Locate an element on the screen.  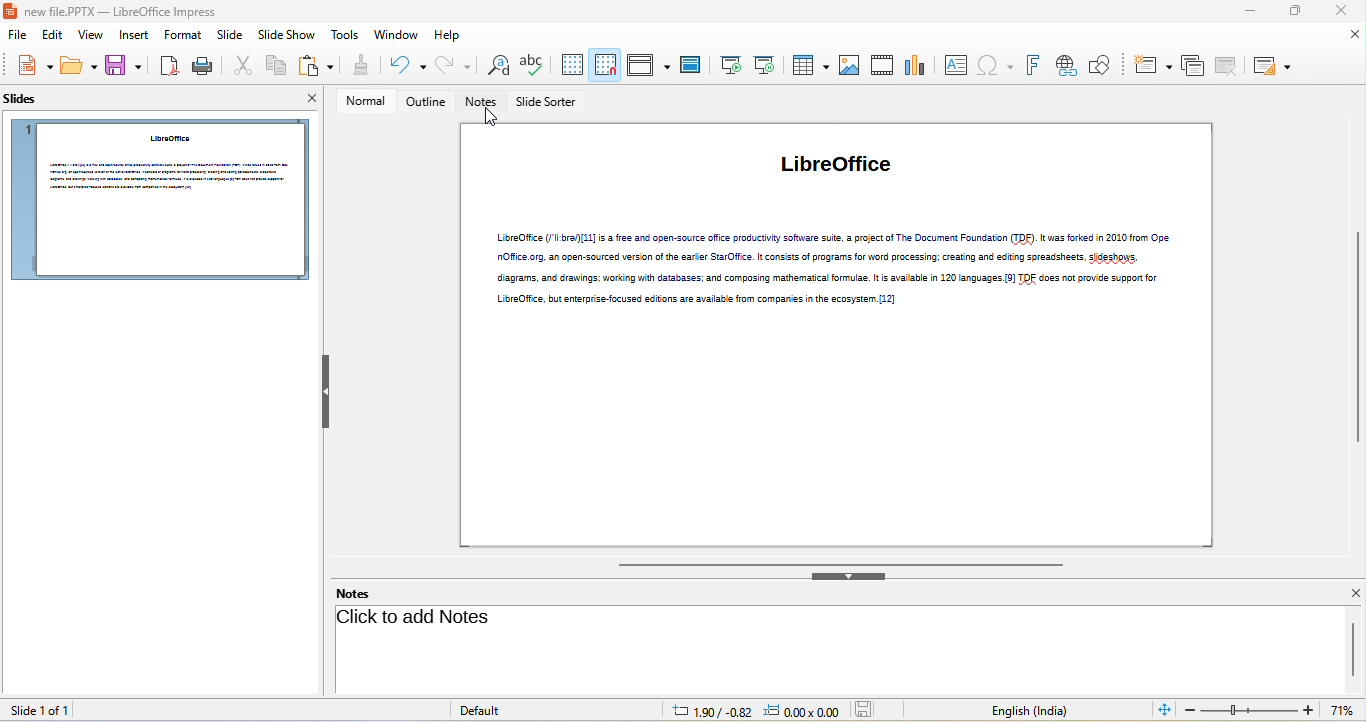
chart is located at coordinates (917, 63).